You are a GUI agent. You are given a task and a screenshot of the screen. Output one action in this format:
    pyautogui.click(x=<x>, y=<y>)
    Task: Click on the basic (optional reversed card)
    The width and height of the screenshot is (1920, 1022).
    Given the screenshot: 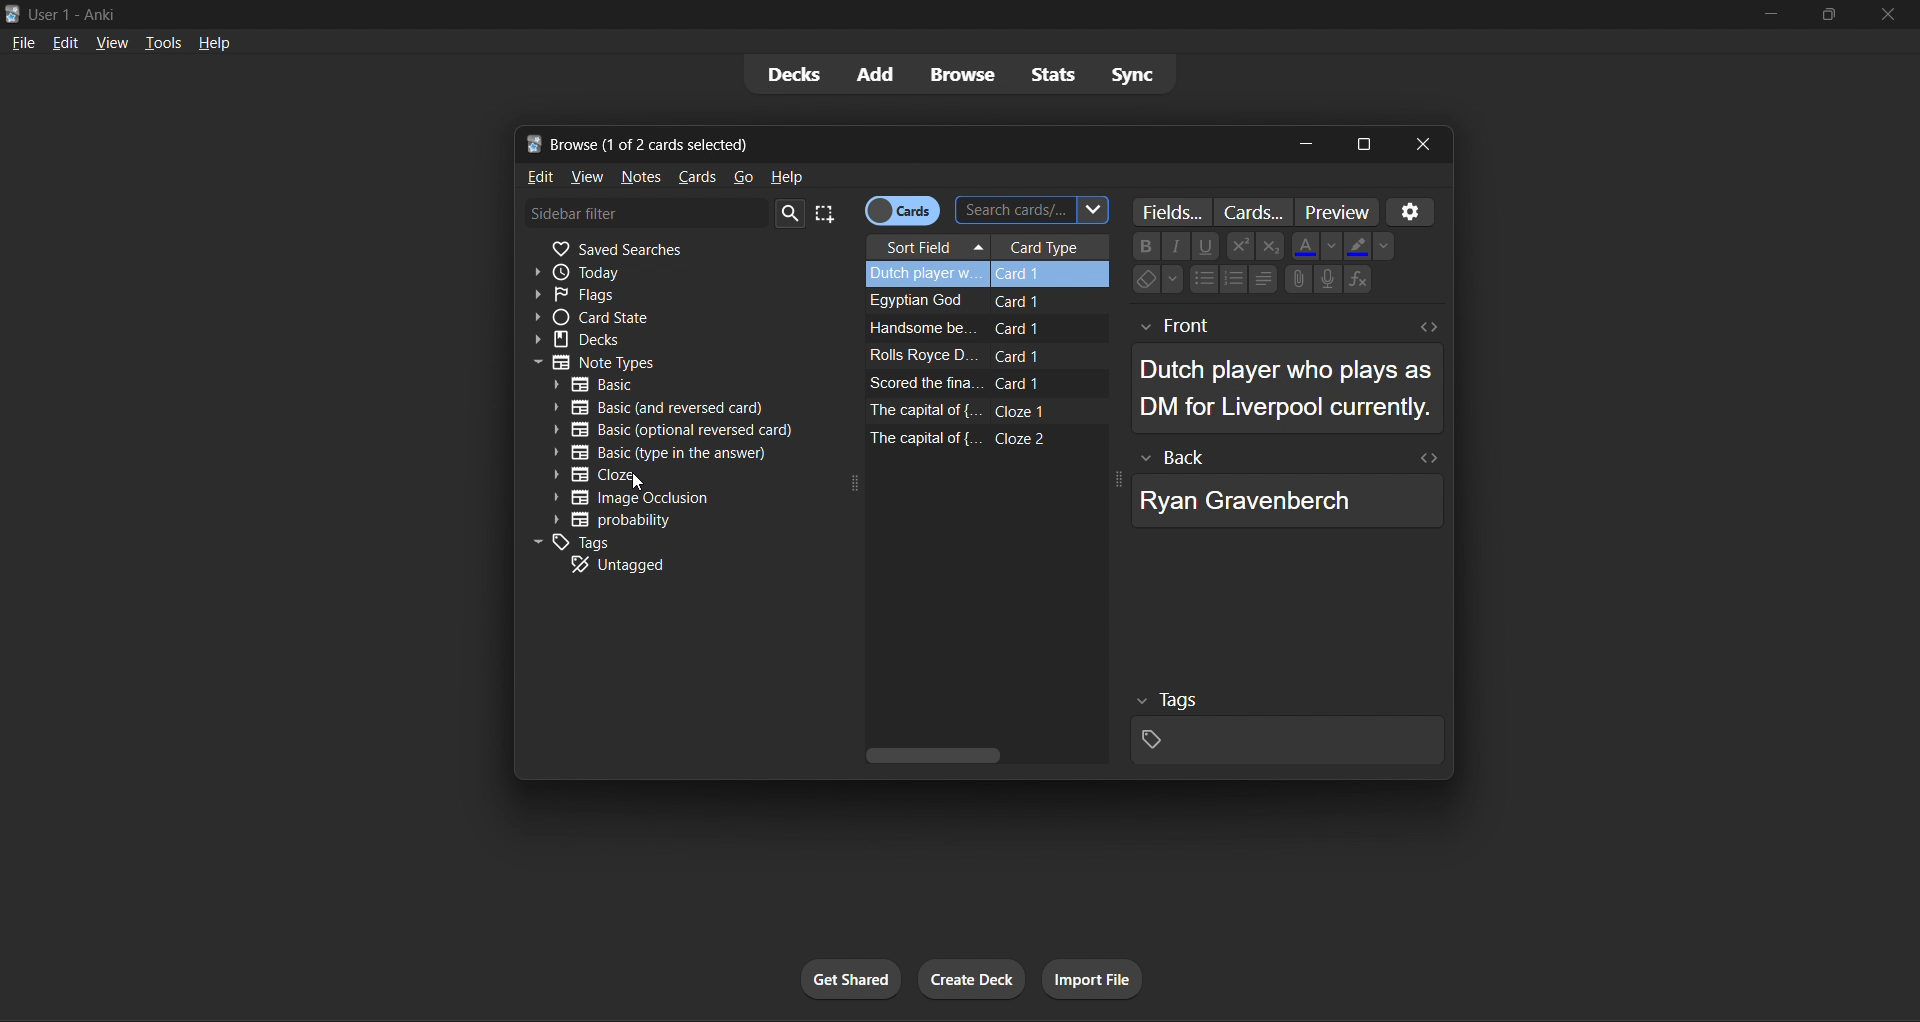 What is the action you would take?
    pyautogui.click(x=673, y=431)
    